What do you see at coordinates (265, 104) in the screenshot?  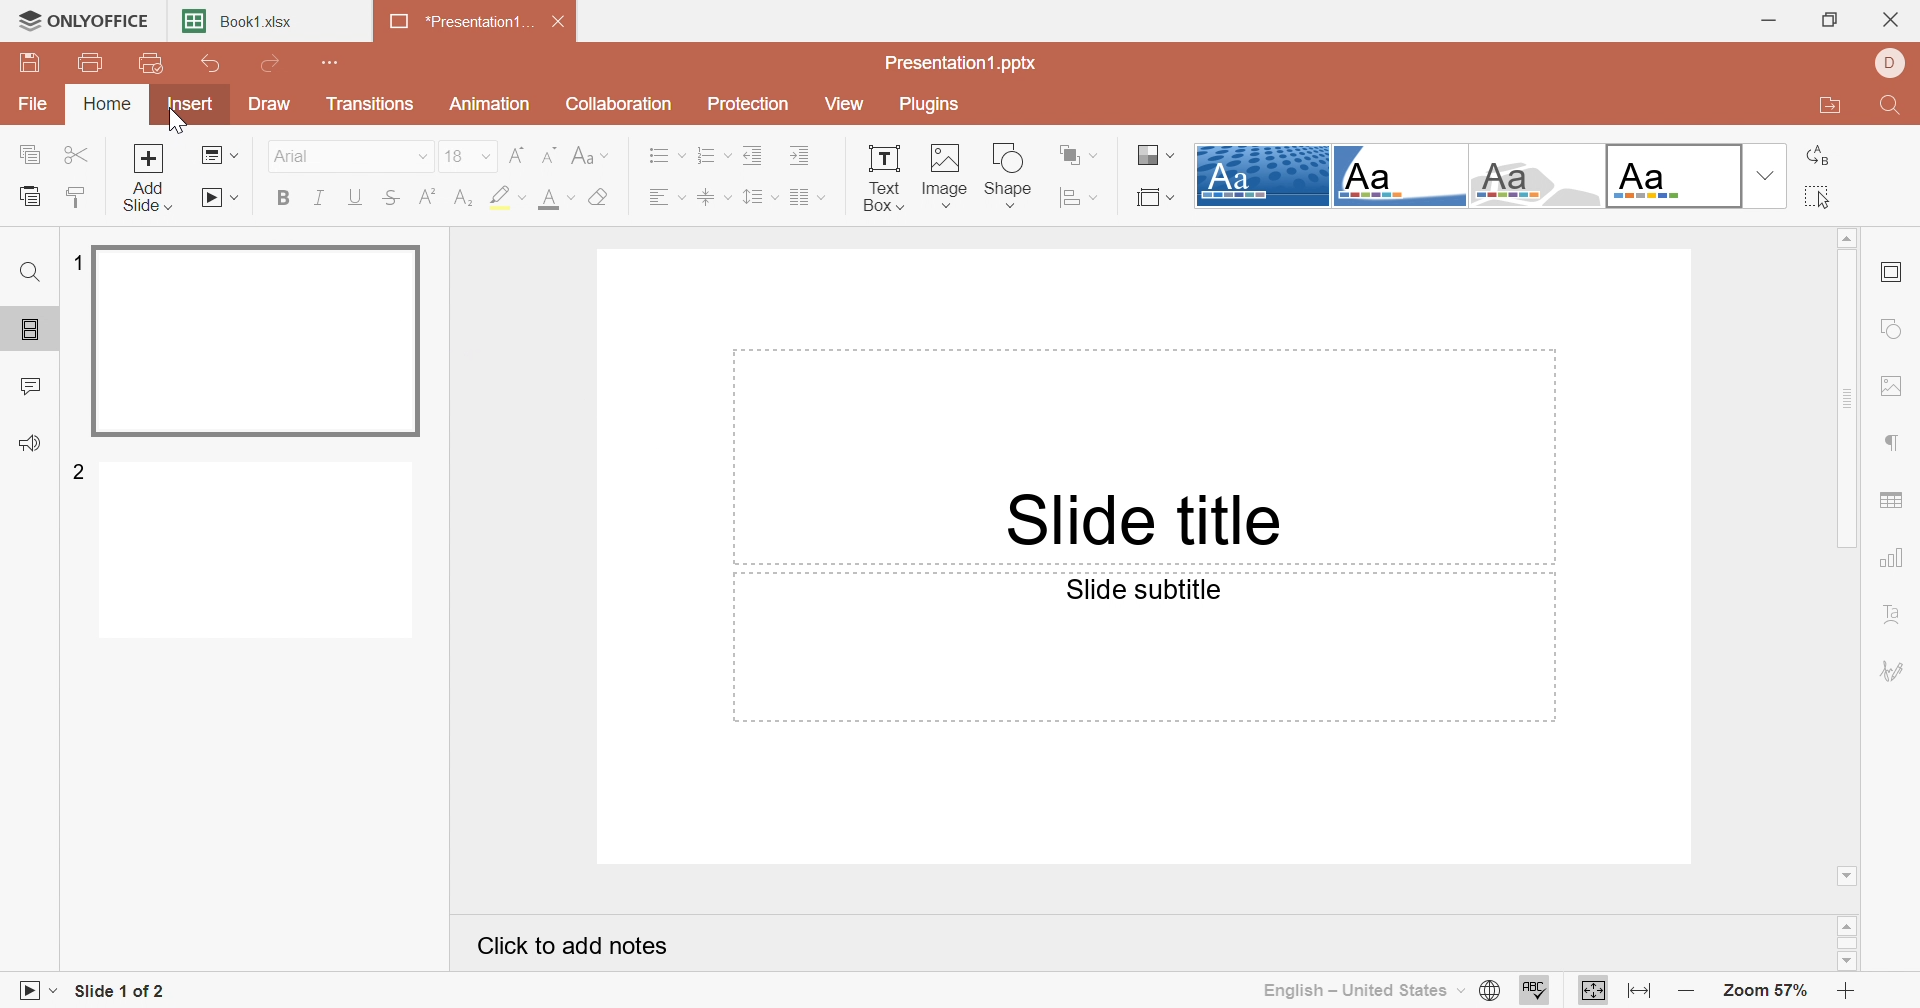 I see `Draw` at bounding box center [265, 104].